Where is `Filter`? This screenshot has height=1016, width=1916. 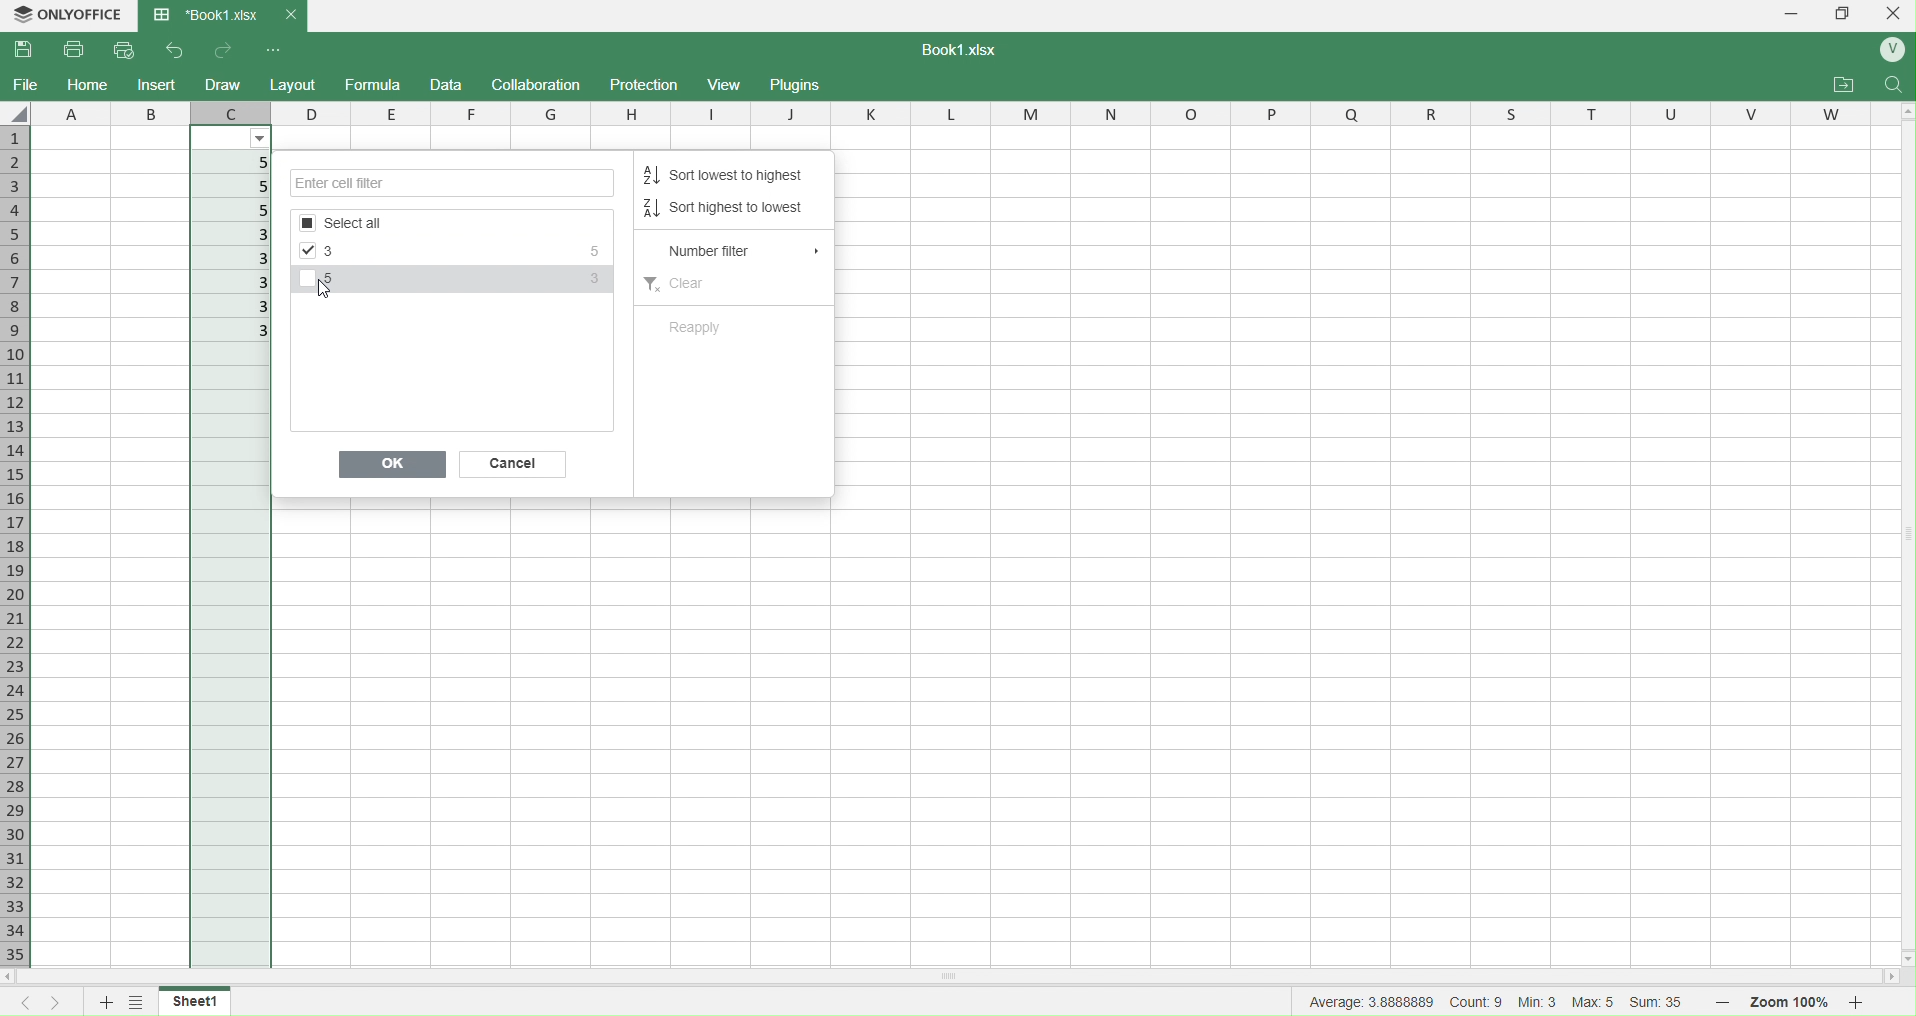 Filter is located at coordinates (261, 138).